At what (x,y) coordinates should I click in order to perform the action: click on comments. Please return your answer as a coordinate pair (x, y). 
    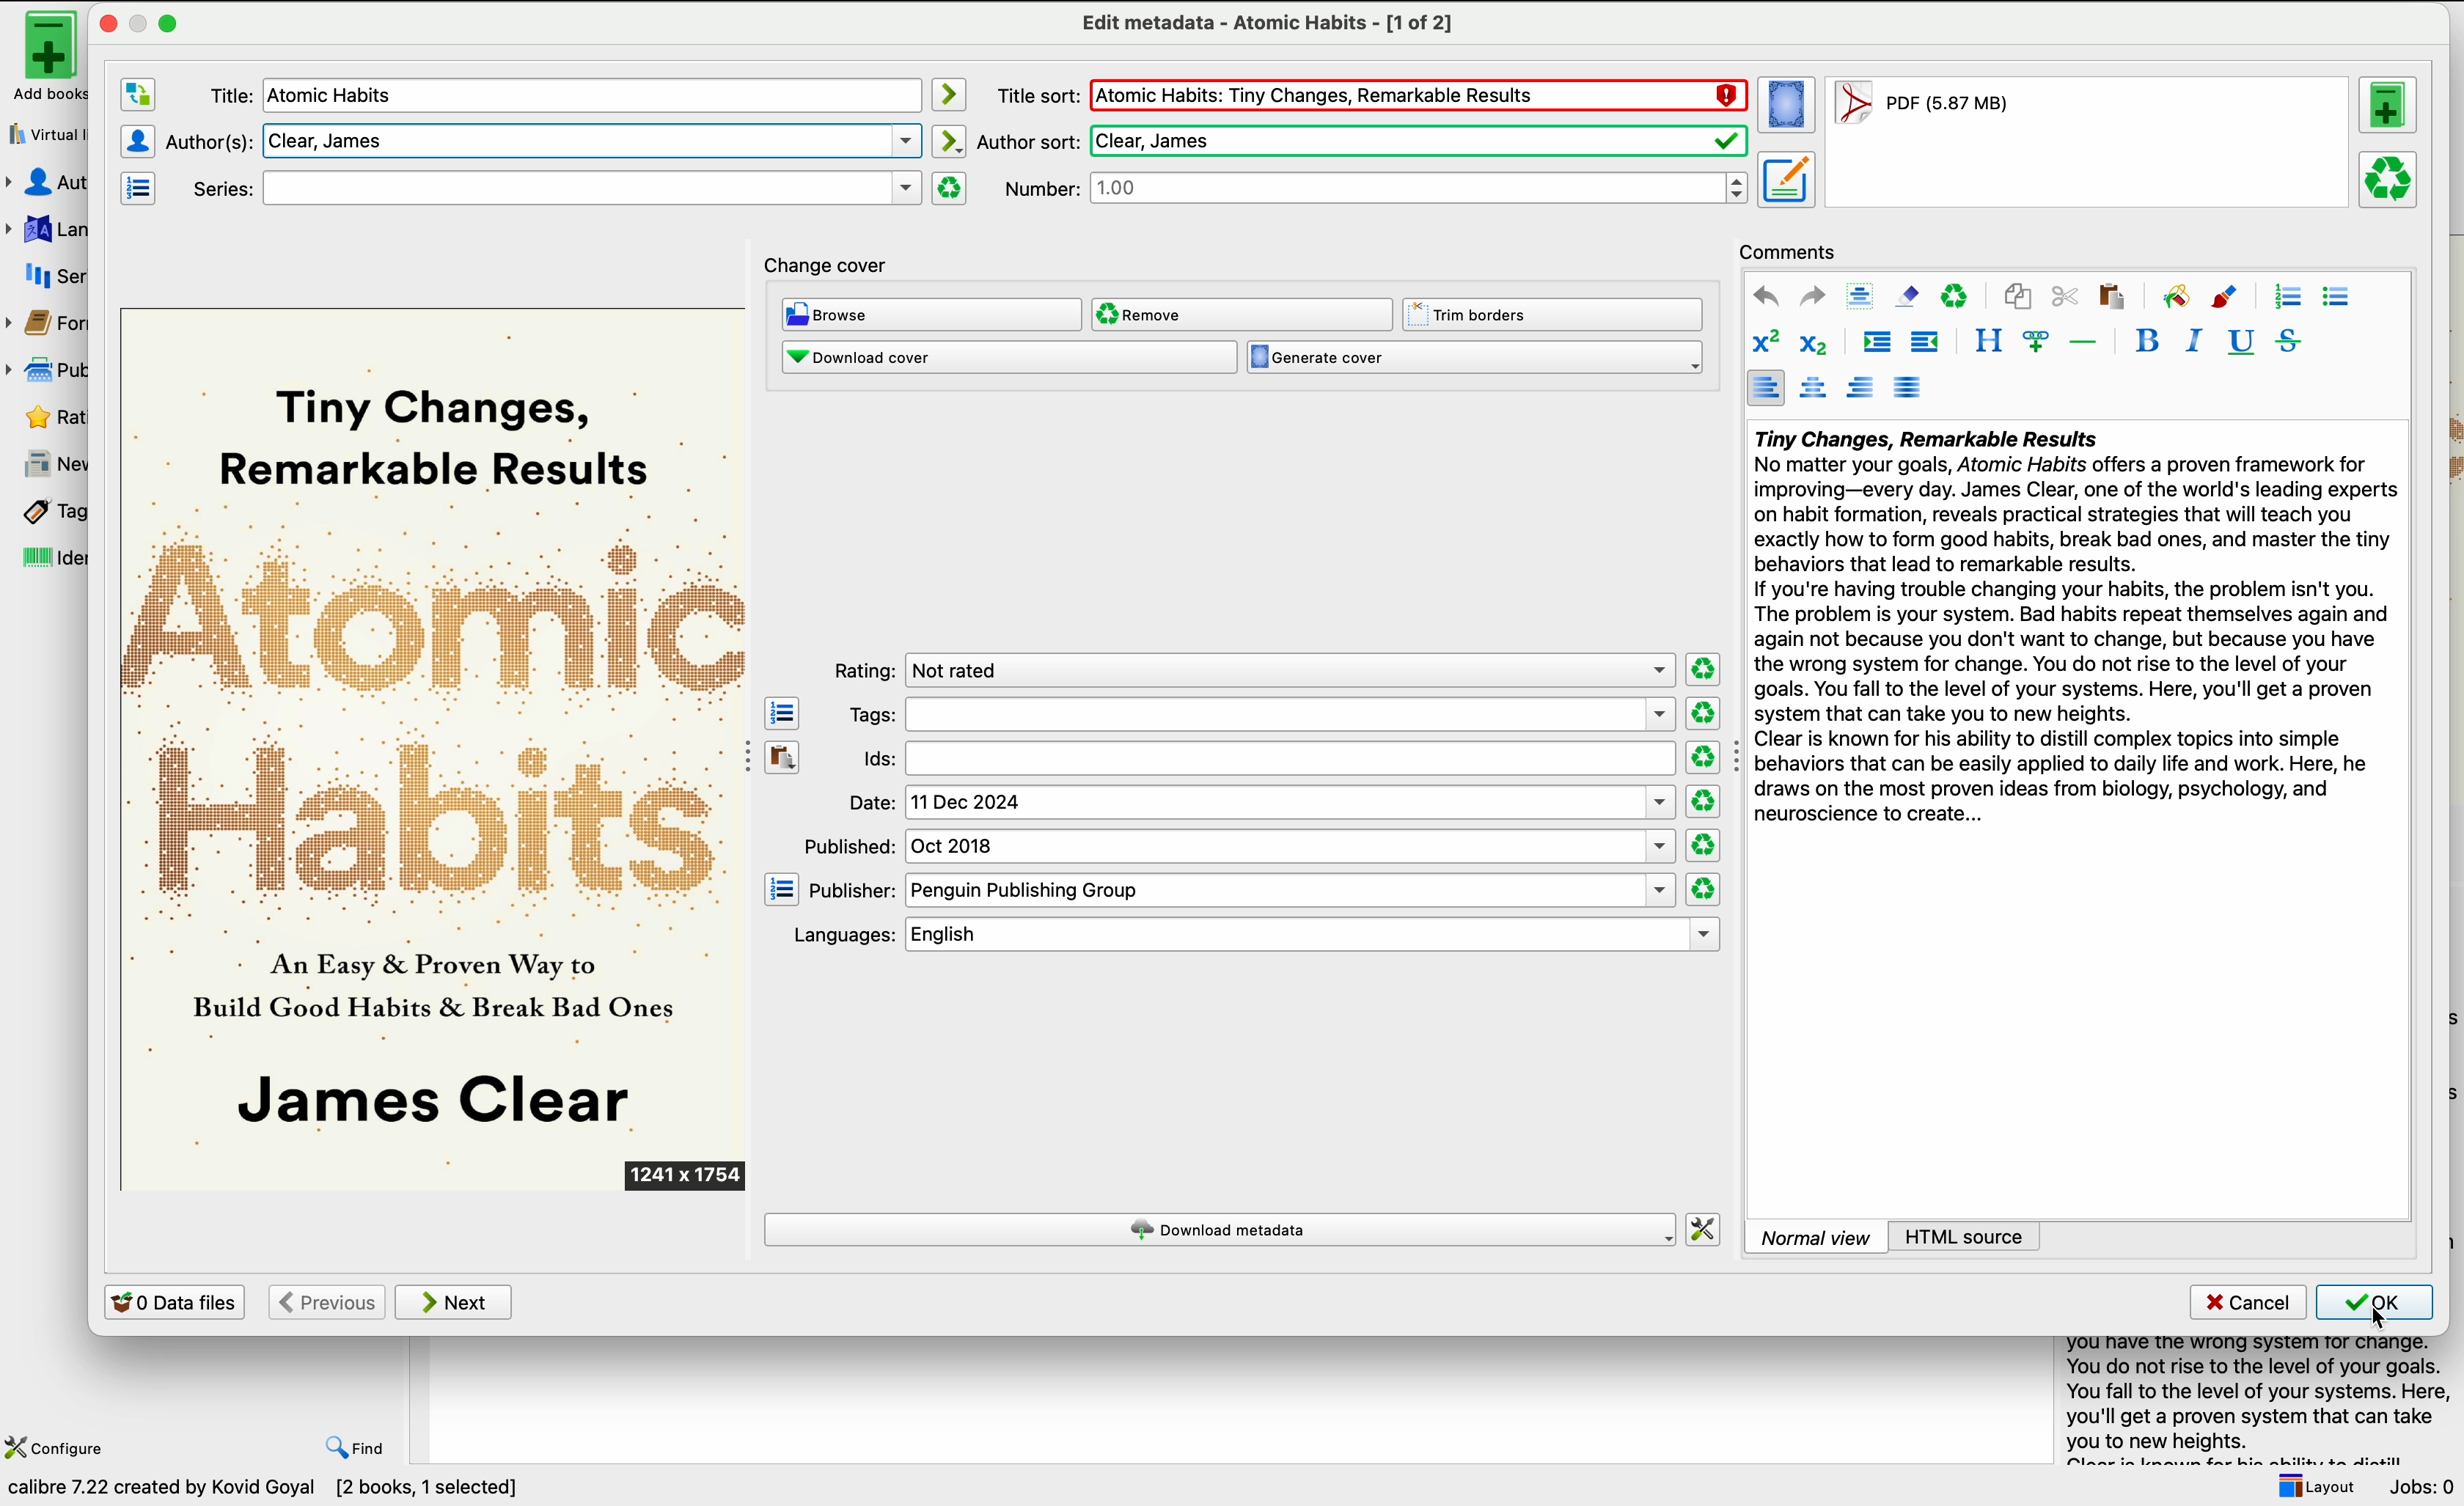
    Looking at the image, I should click on (1789, 250).